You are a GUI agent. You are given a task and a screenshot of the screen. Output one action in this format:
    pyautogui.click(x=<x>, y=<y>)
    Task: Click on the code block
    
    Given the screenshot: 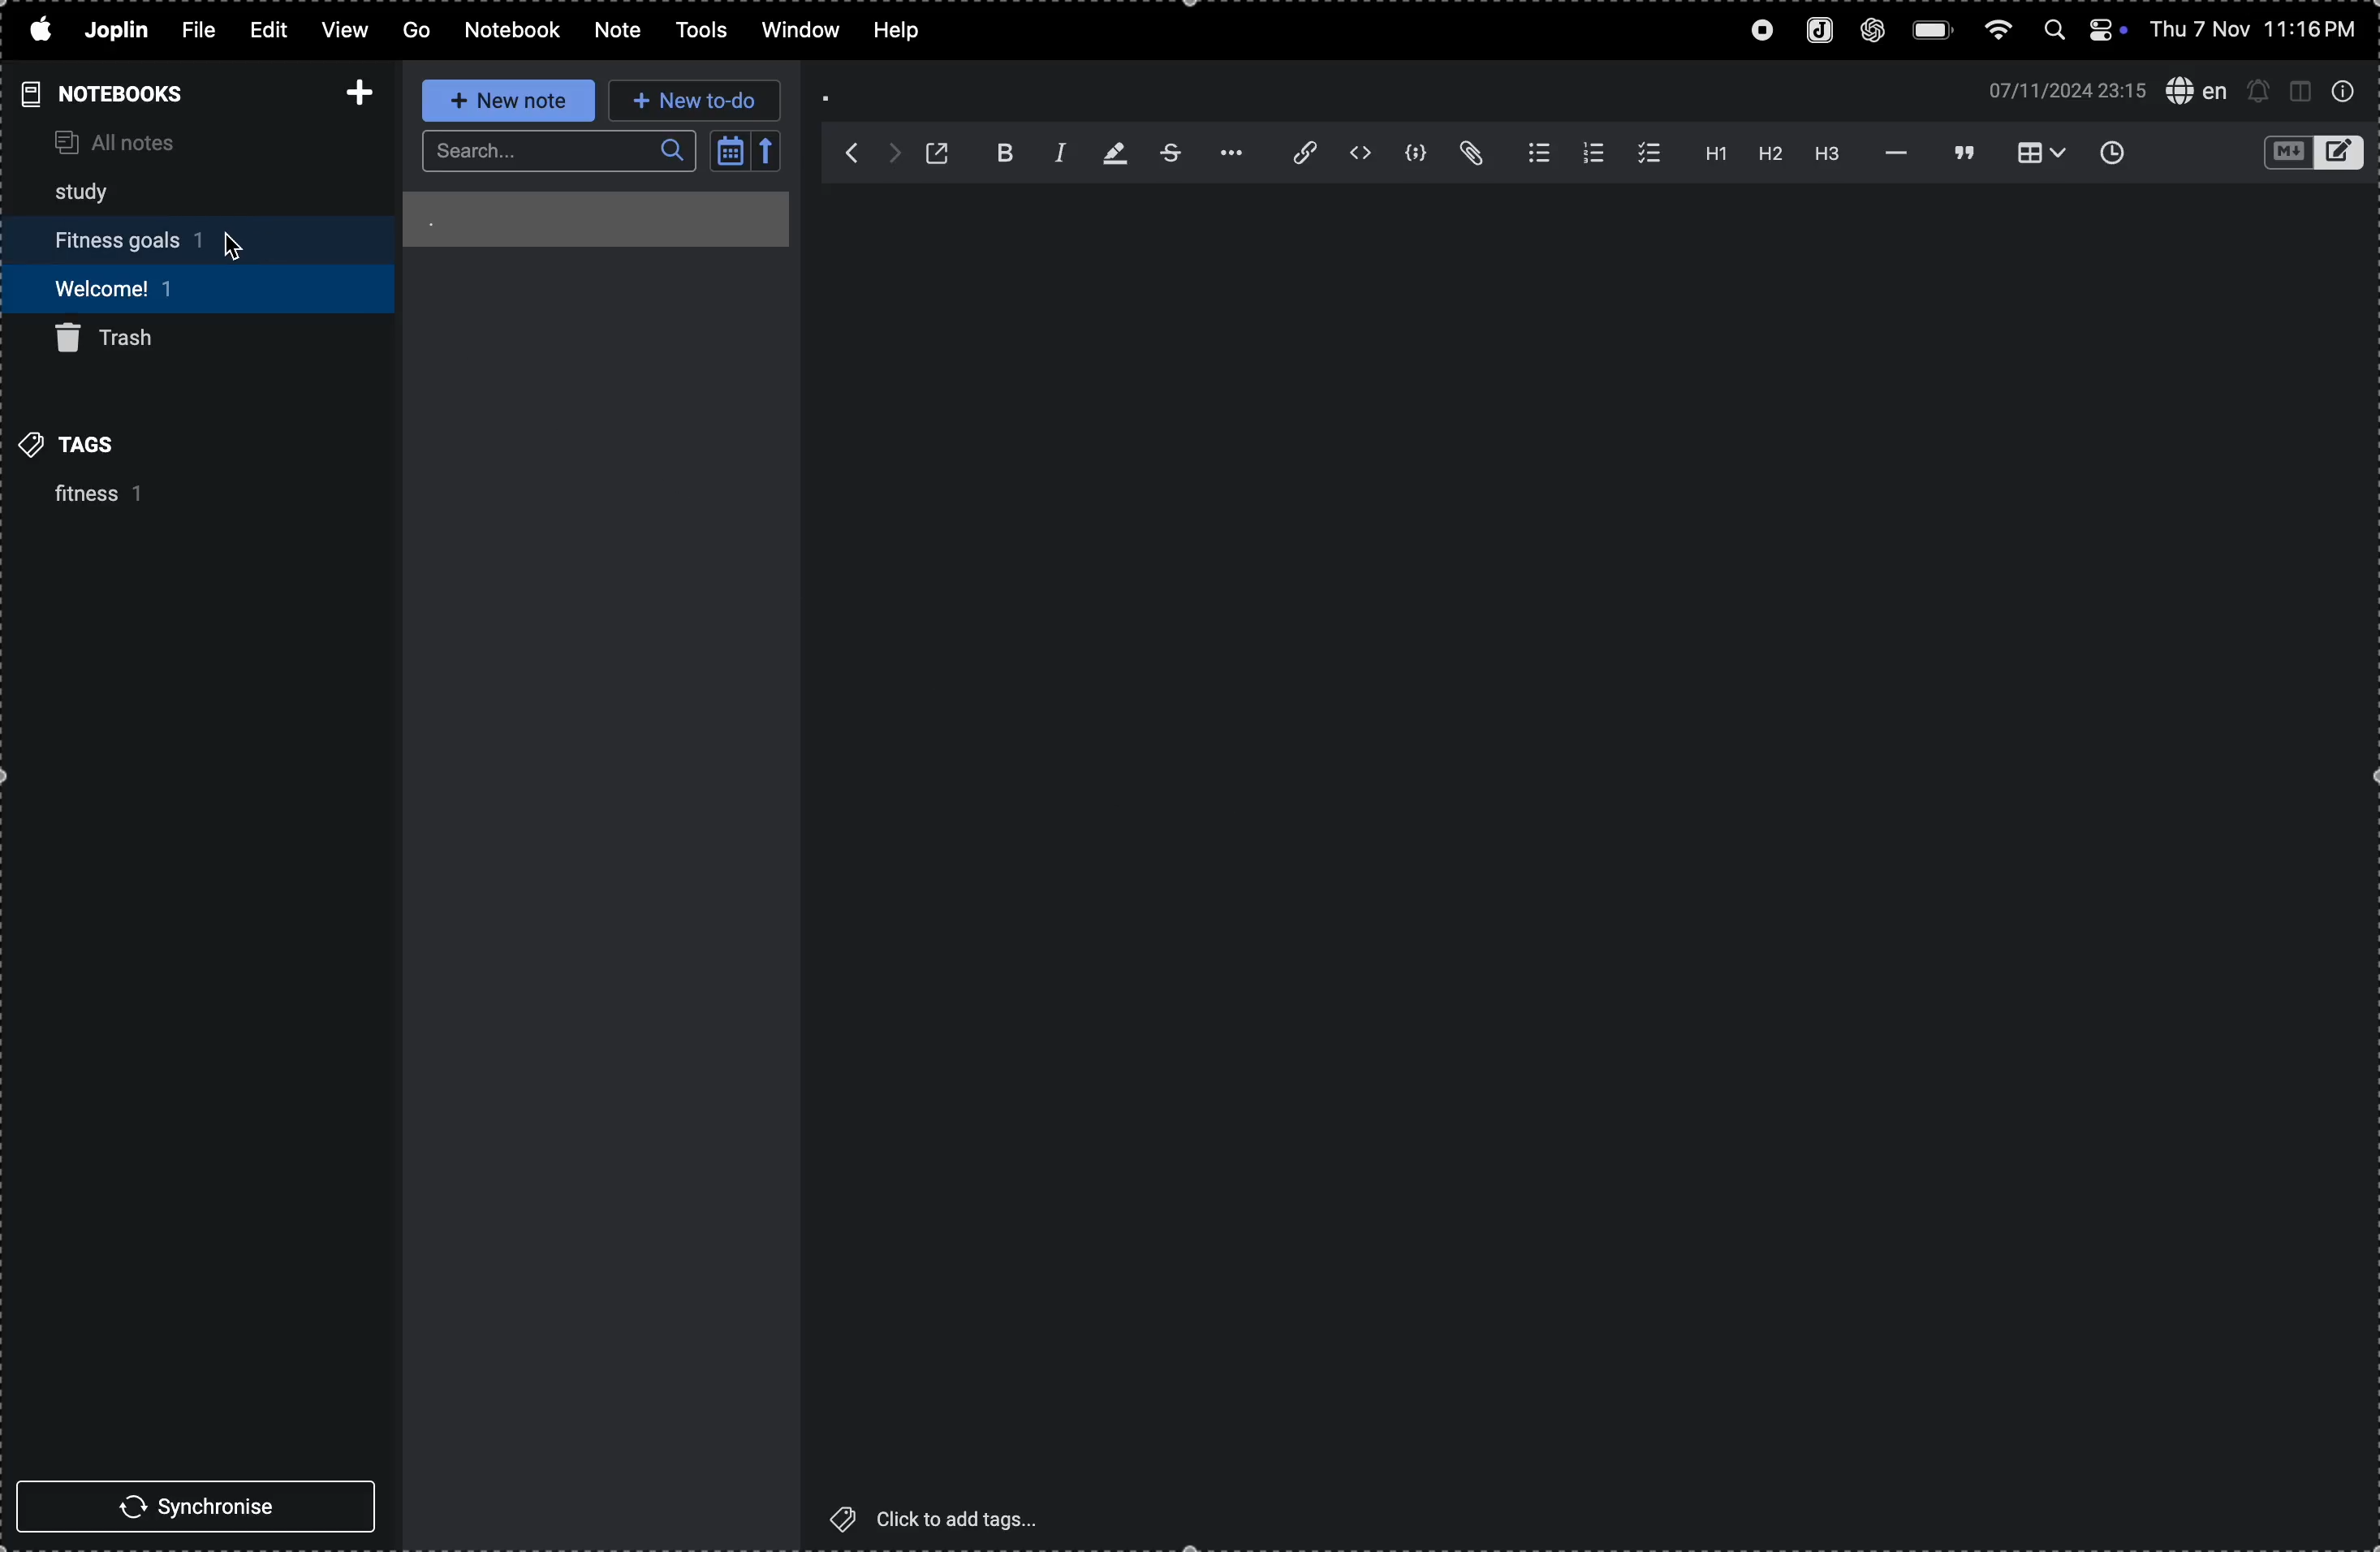 What is the action you would take?
    pyautogui.click(x=1415, y=153)
    